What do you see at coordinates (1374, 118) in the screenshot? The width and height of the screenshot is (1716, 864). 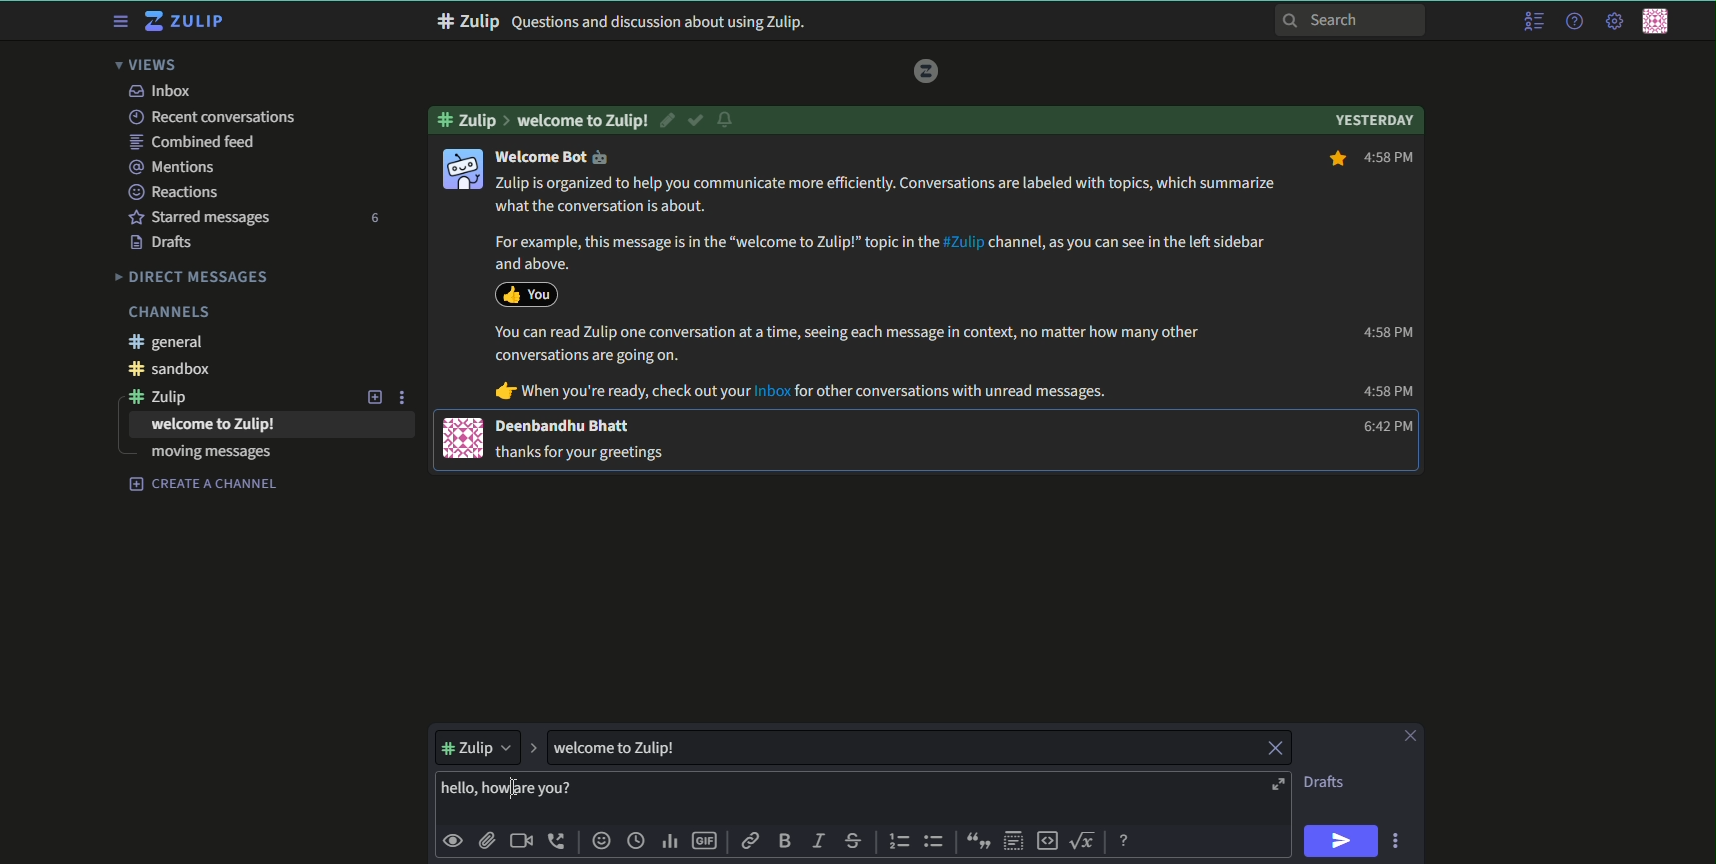 I see `Yesterday` at bounding box center [1374, 118].